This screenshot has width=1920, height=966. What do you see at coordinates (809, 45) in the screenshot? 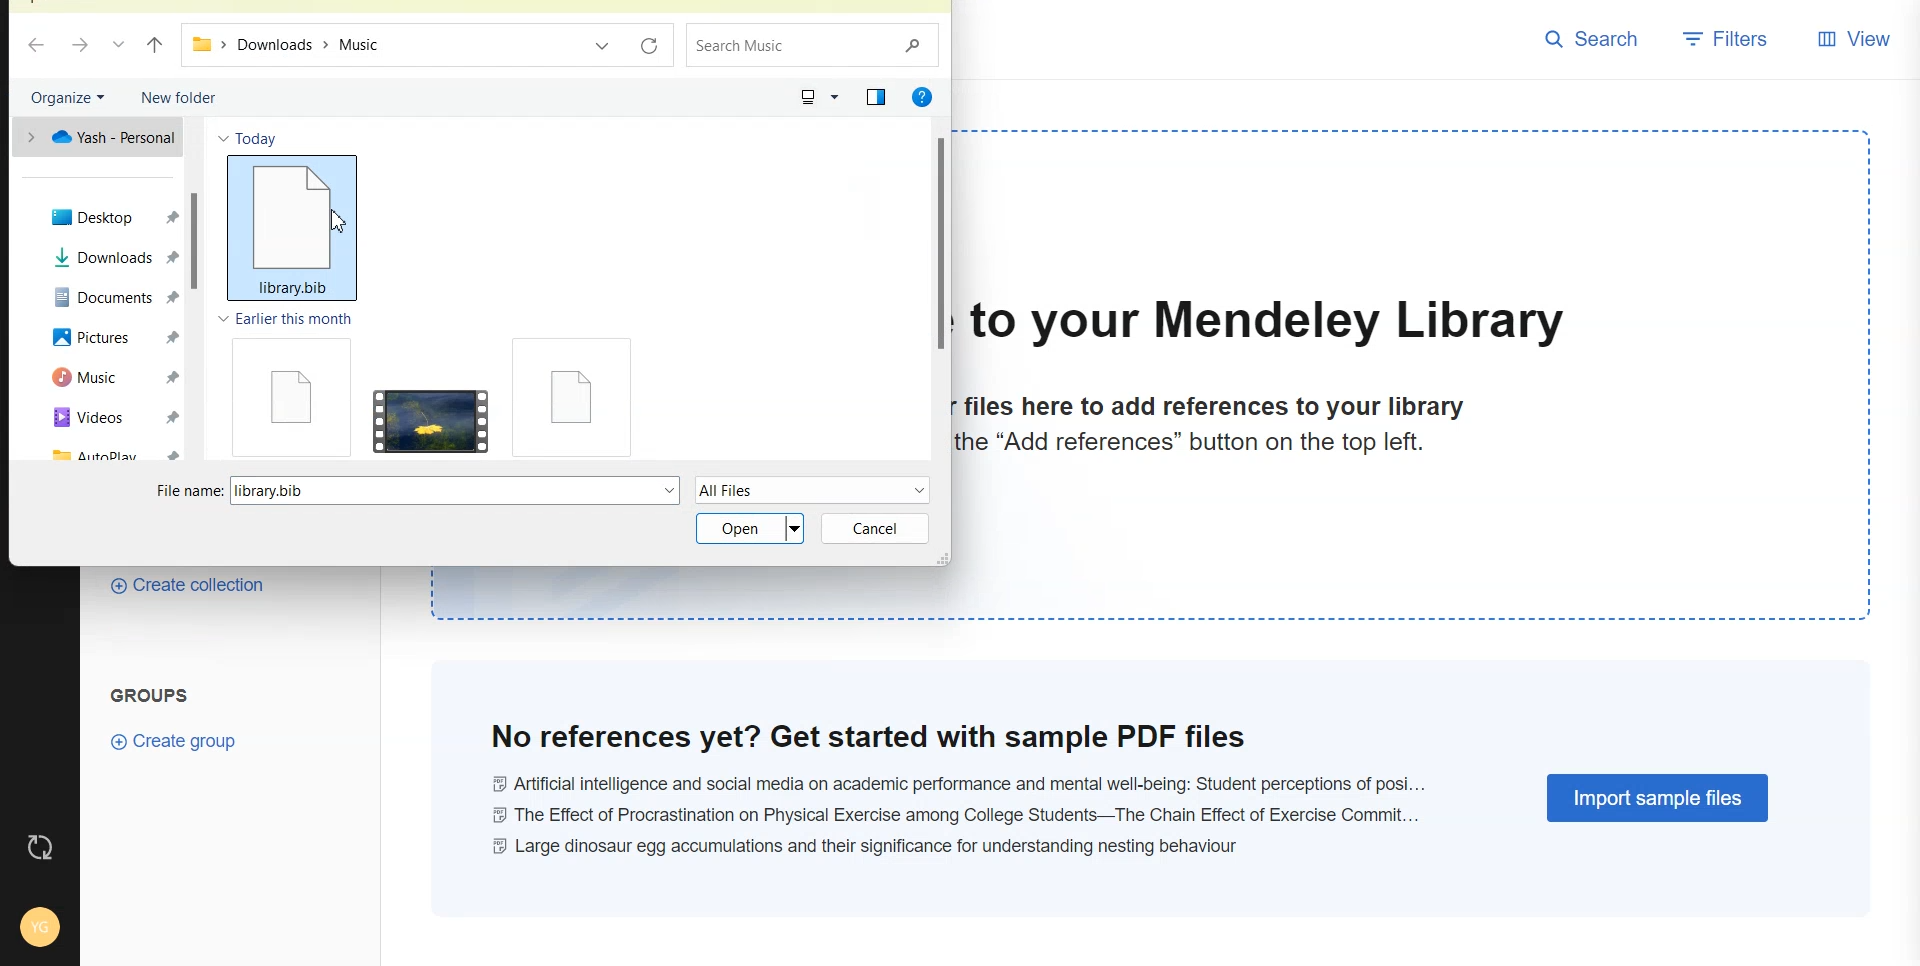
I see `Search bar` at bounding box center [809, 45].